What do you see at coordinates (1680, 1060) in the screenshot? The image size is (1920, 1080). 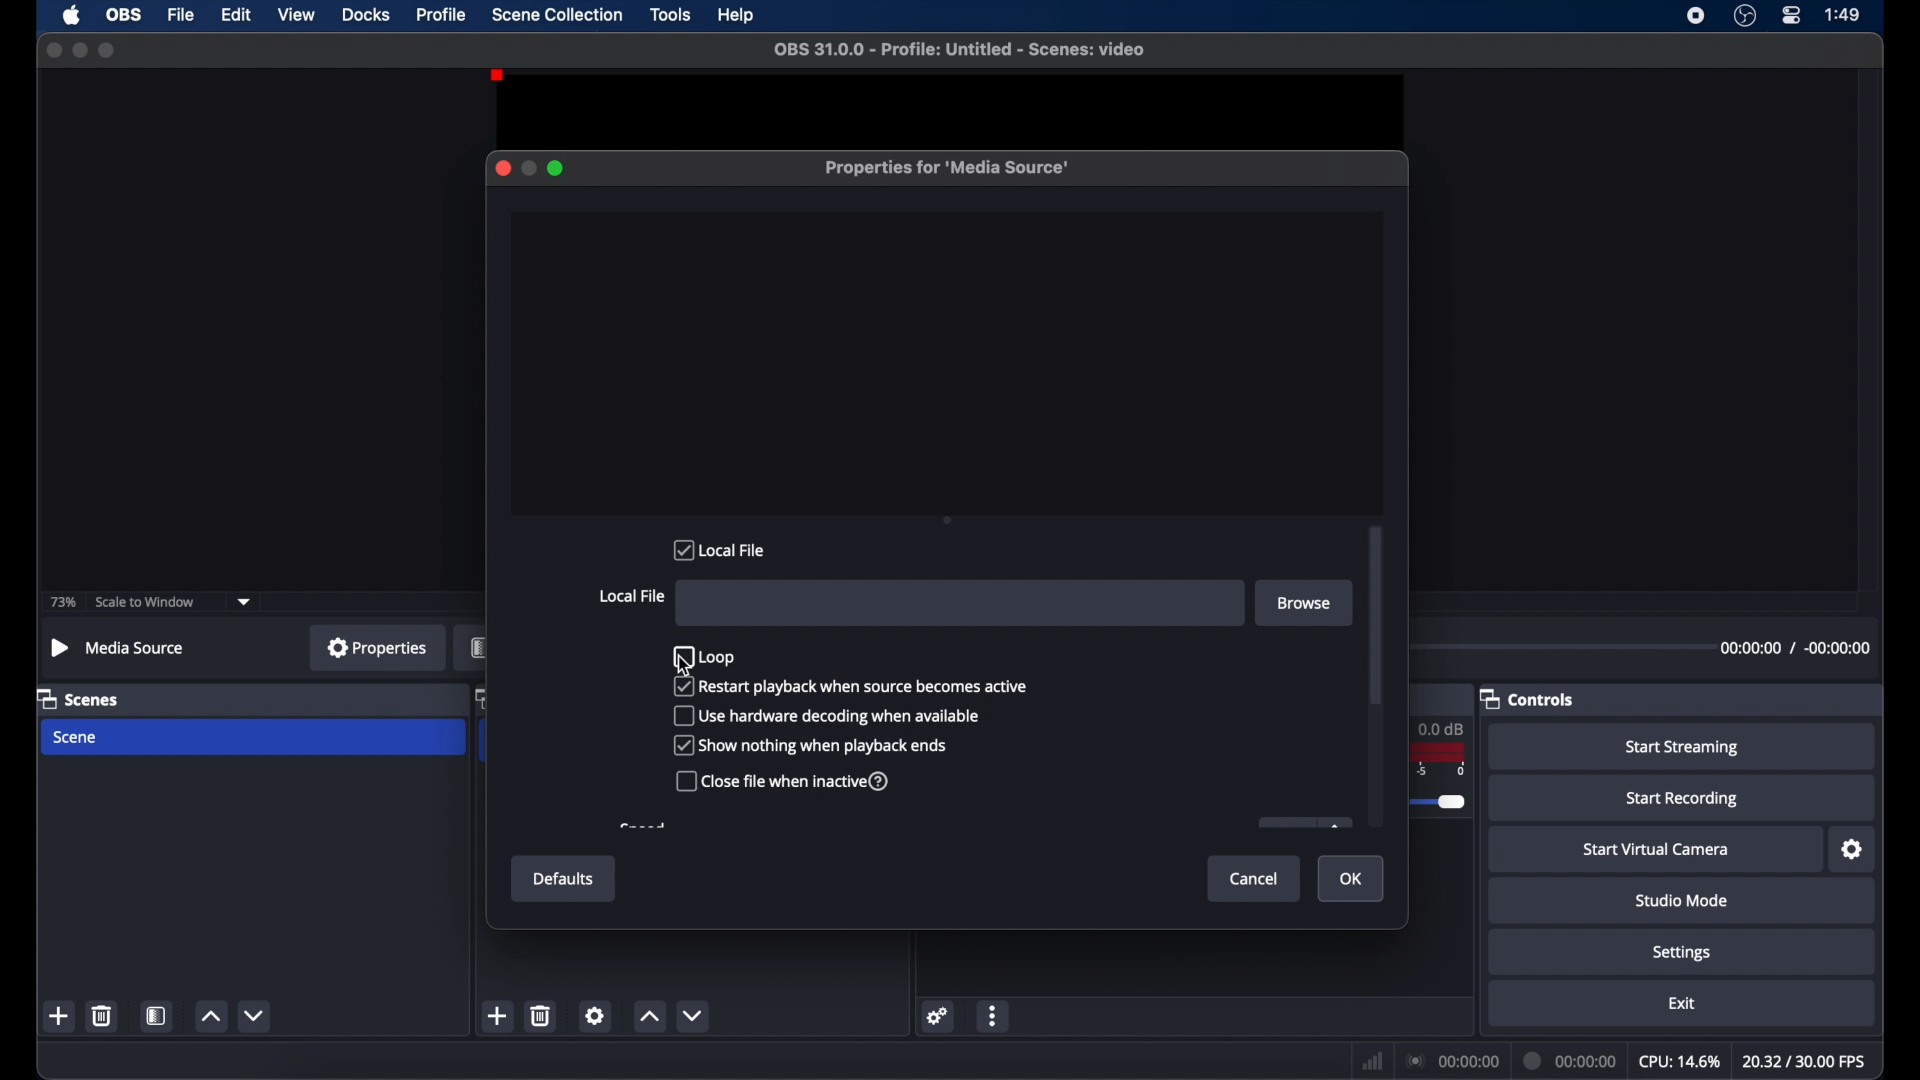 I see `` at bounding box center [1680, 1060].